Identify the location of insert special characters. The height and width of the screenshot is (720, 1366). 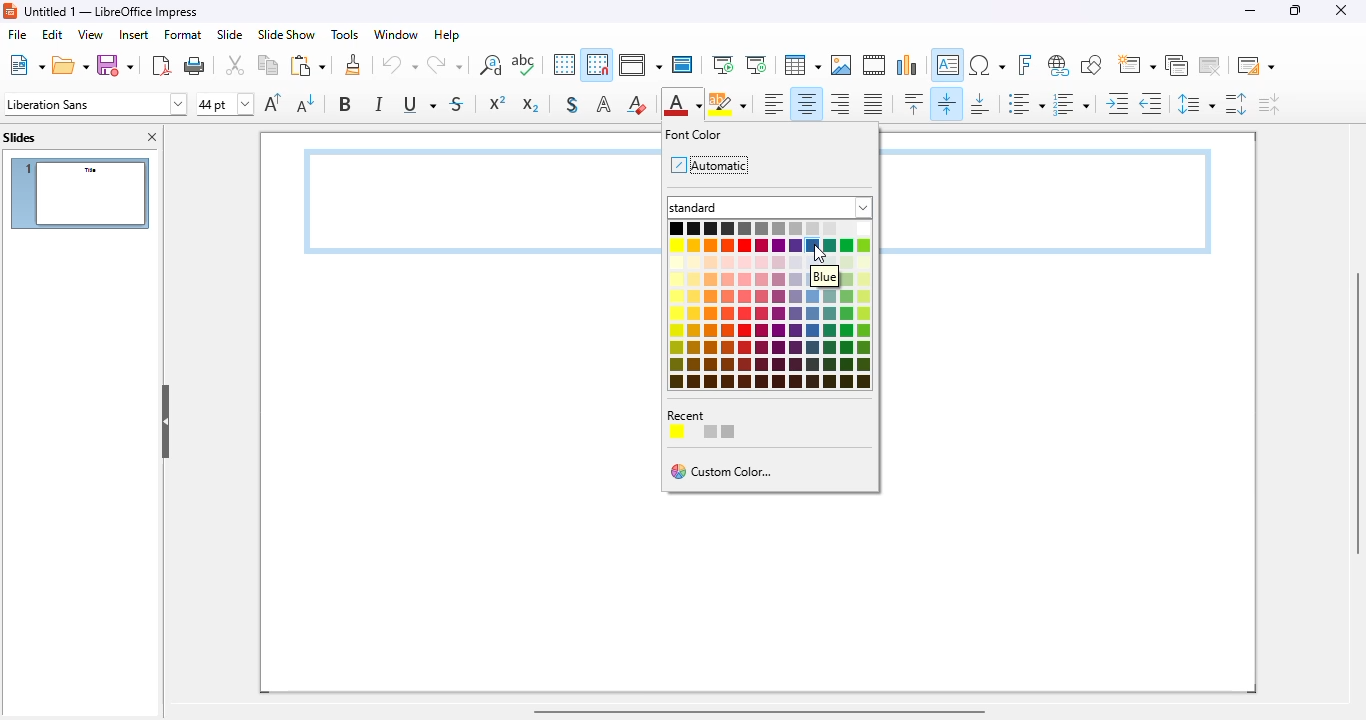
(987, 65).